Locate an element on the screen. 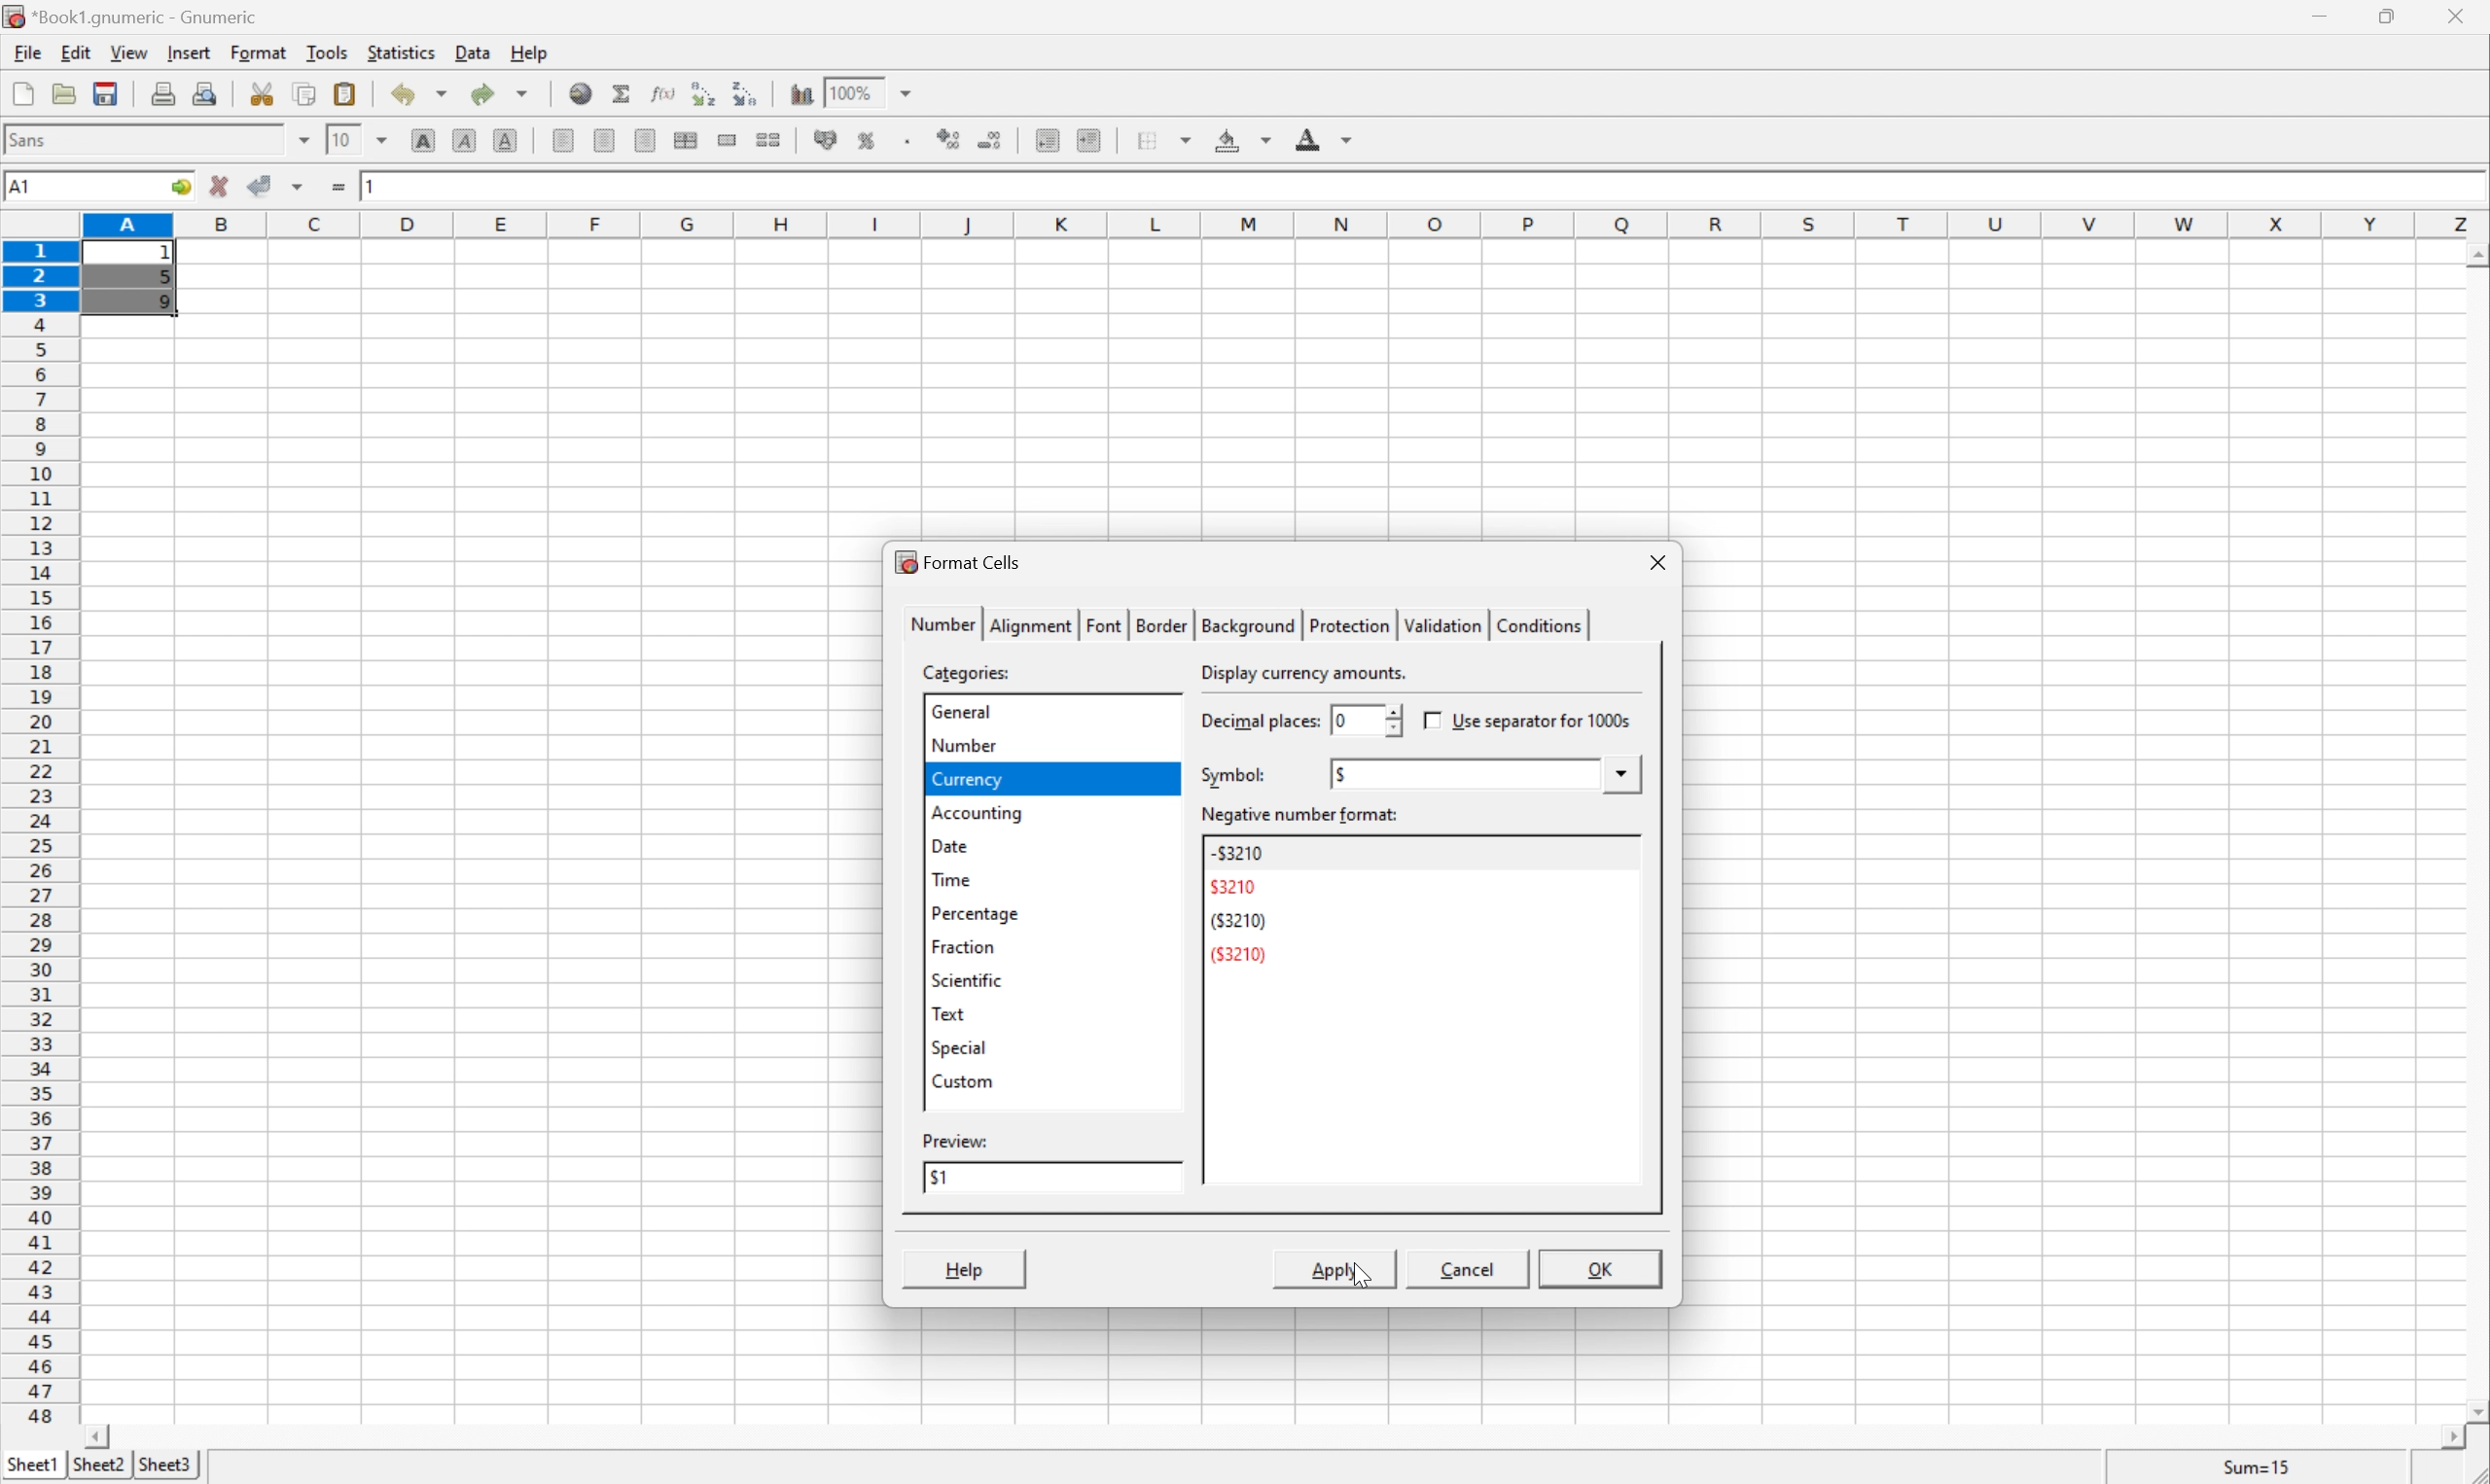 This screenshot has height=1484, width=2490. open a file is located at coordinates (61, 90).